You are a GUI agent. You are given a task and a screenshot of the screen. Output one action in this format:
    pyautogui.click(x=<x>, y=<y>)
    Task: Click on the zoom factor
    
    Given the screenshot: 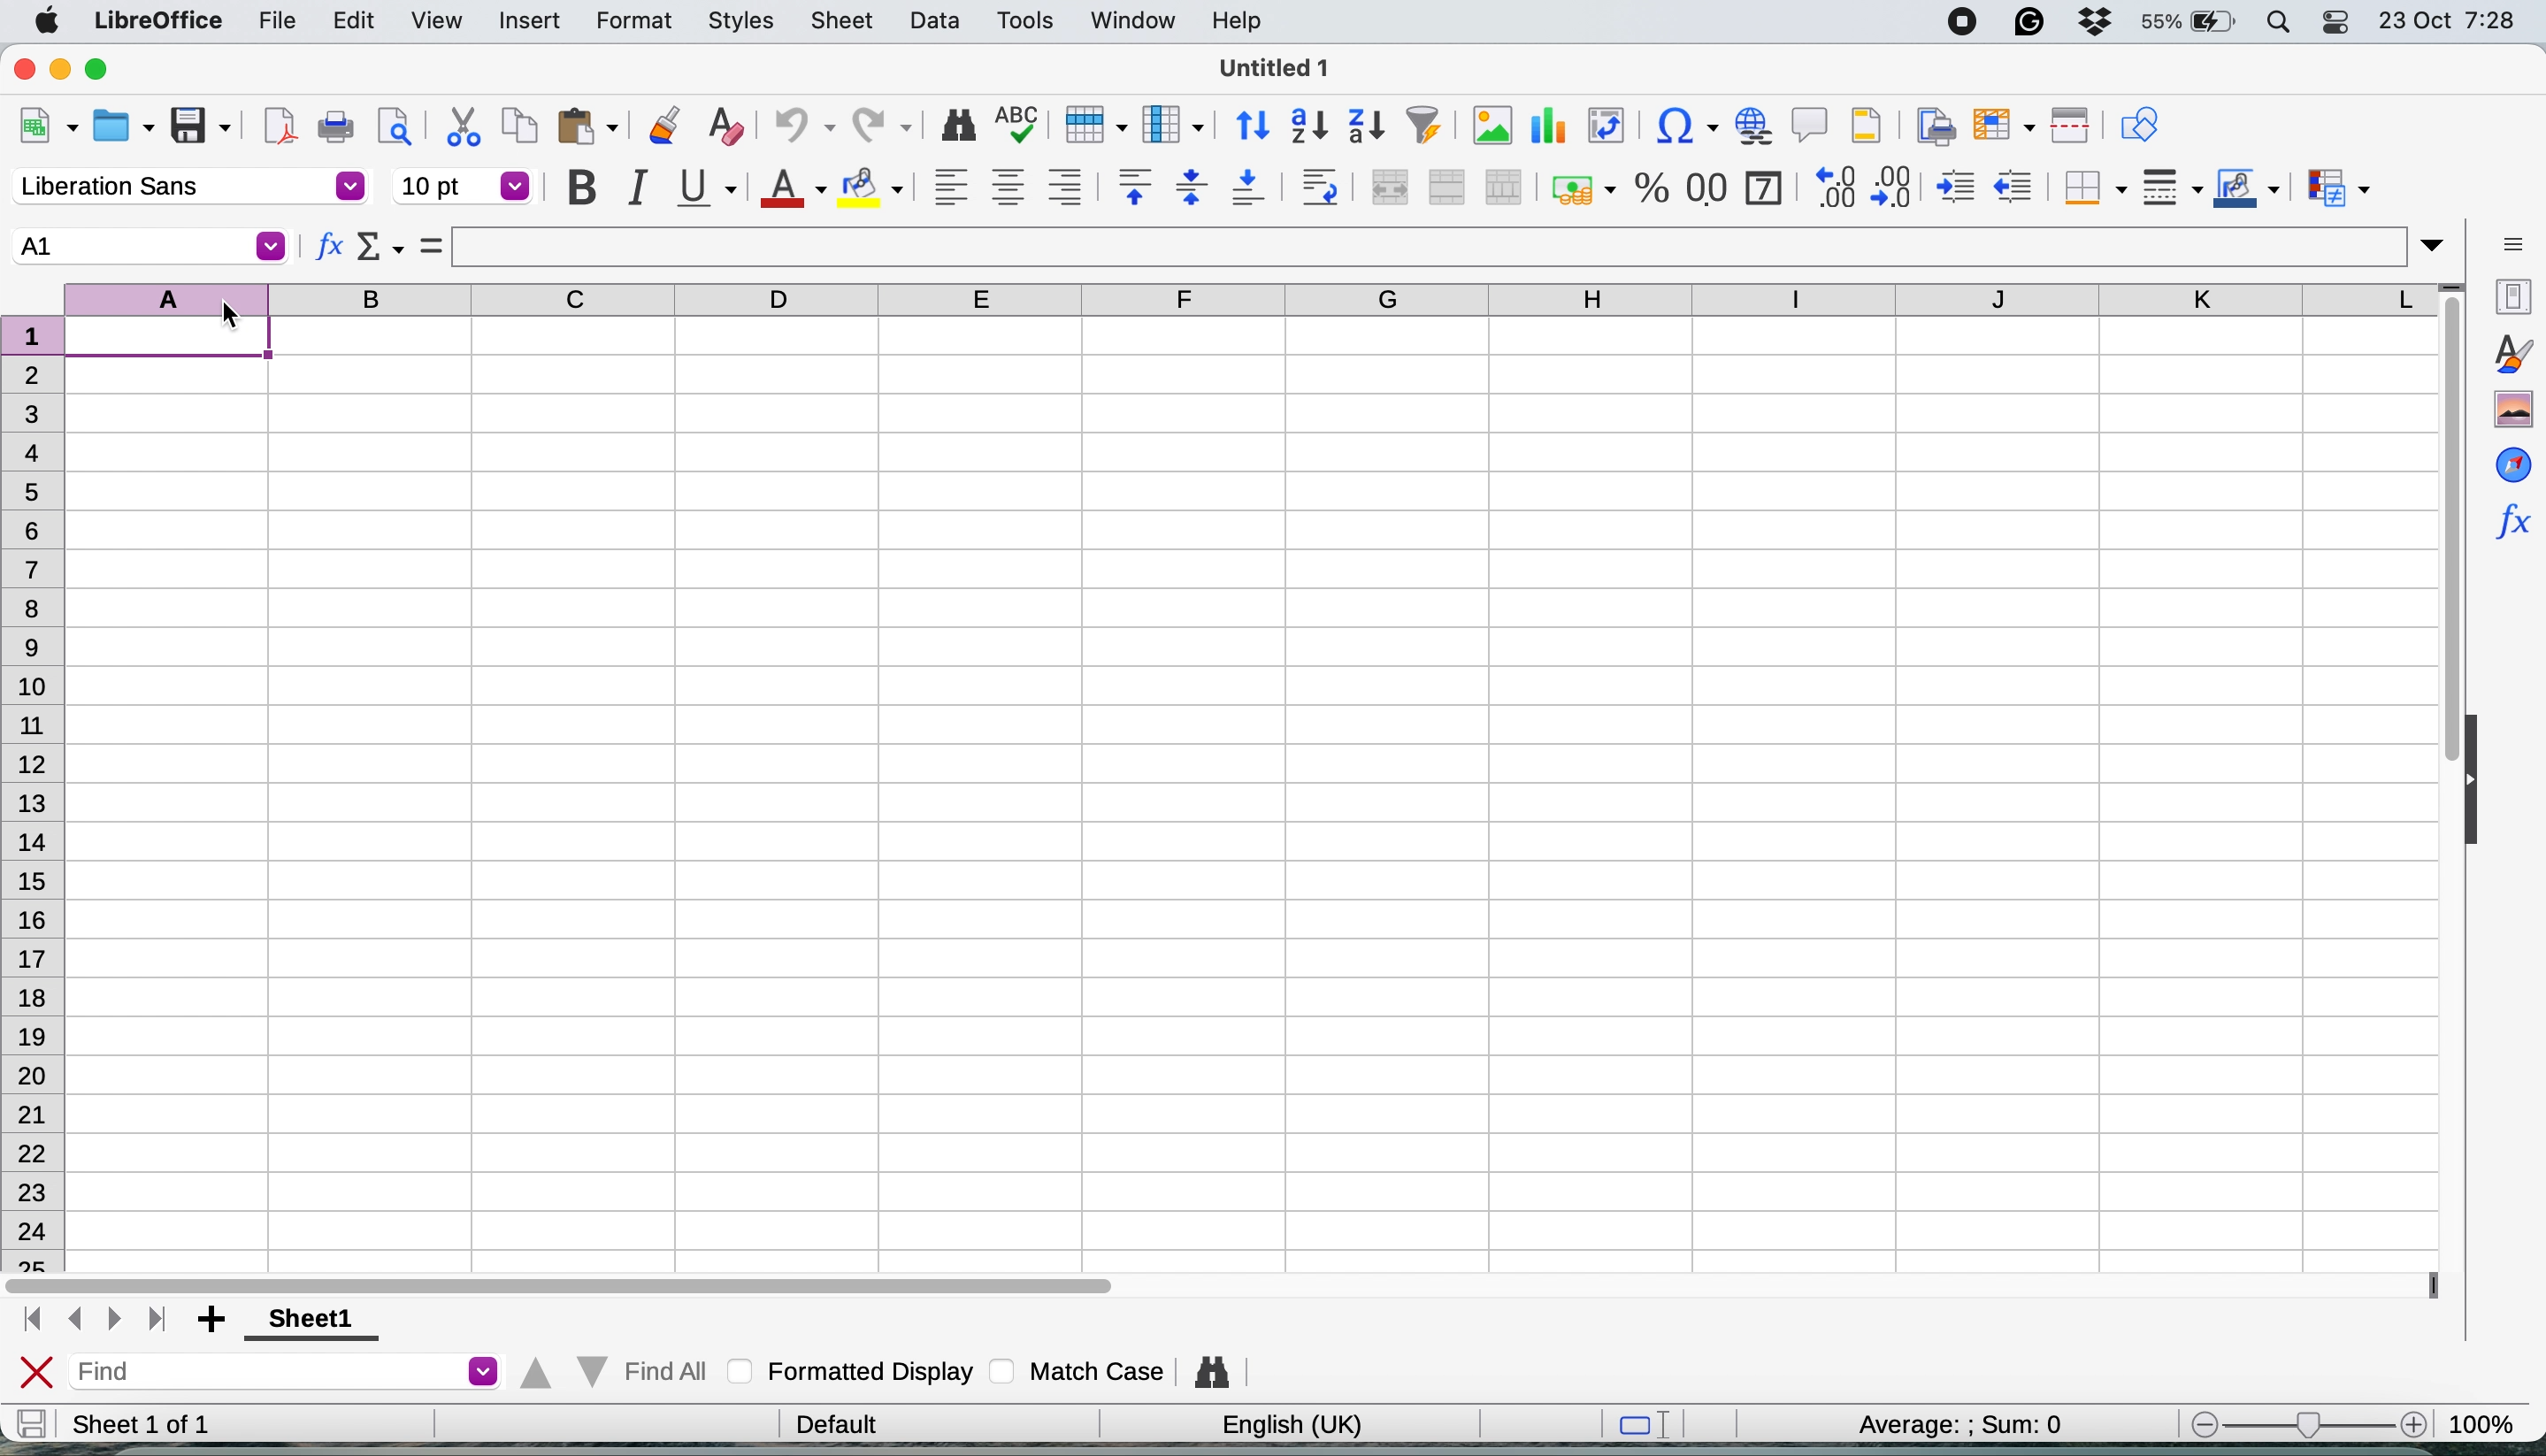 What is the action you would take?
    pyautogui.click(x=2490, y=1418)
    